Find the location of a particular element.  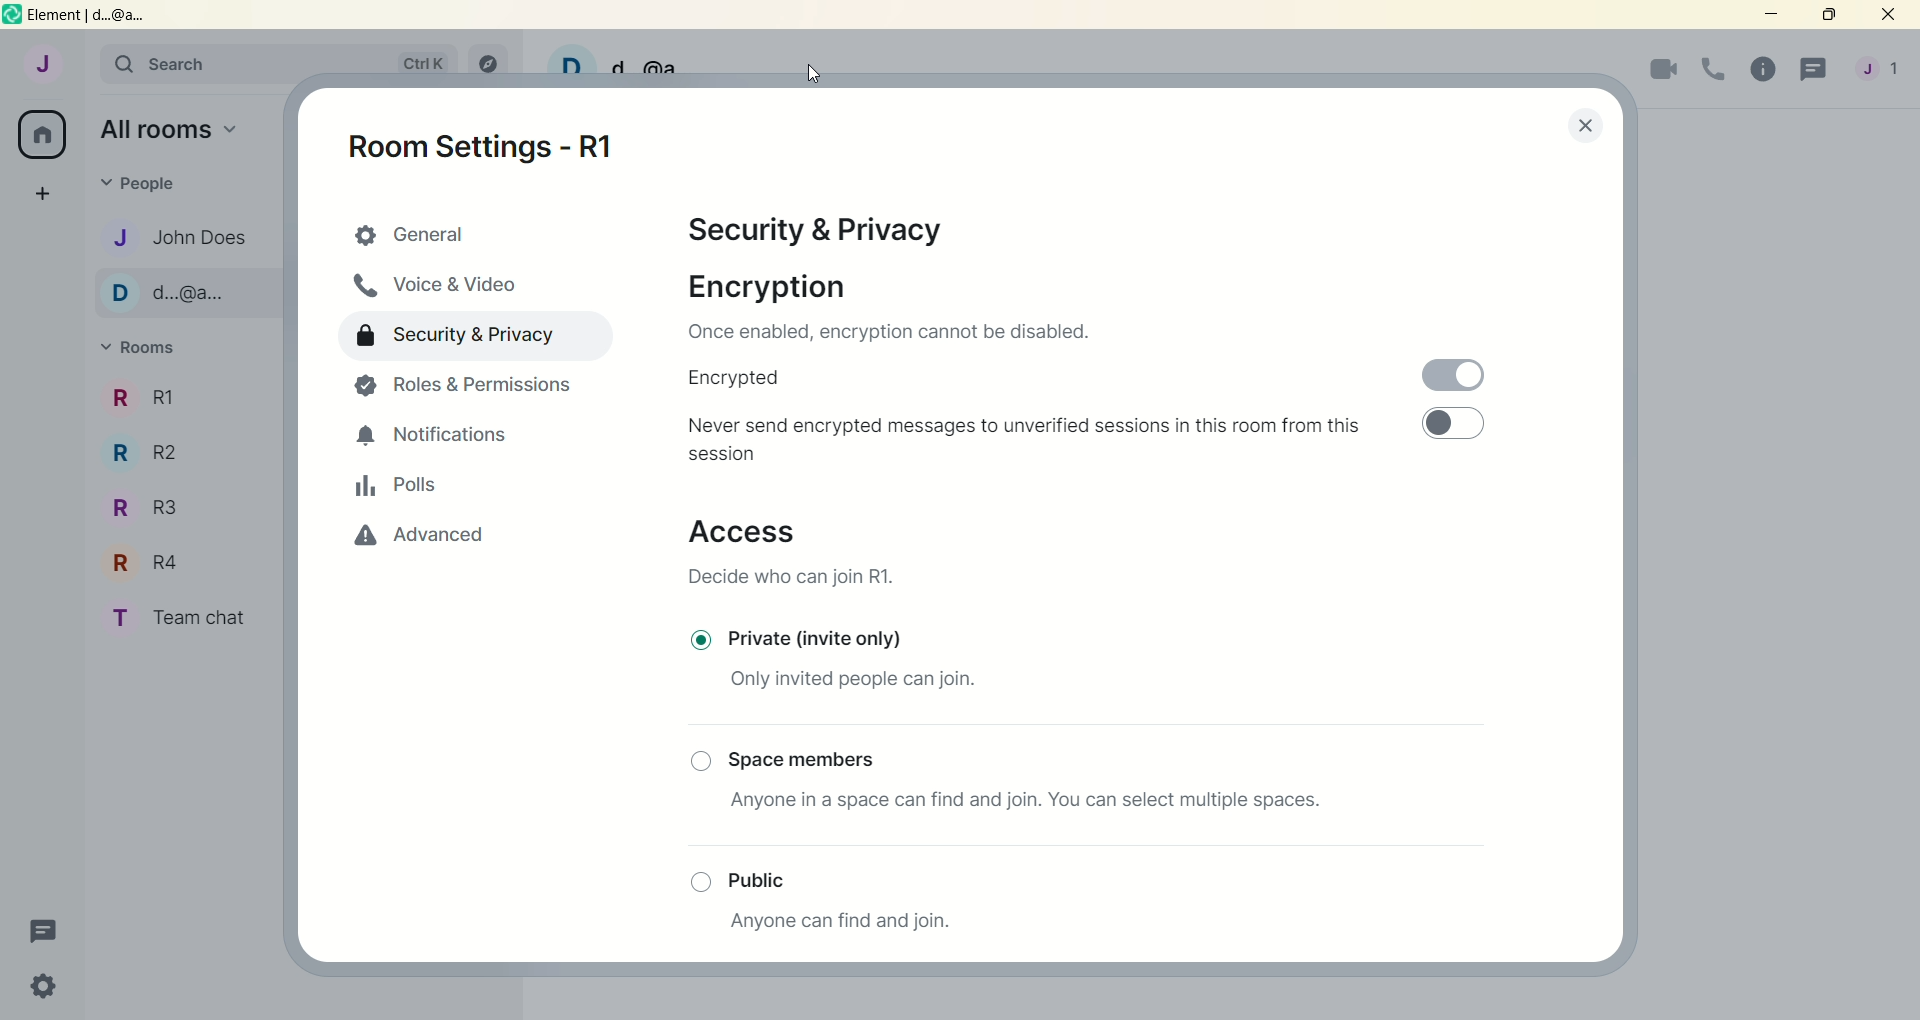

public is located at coordinates (773, 877).